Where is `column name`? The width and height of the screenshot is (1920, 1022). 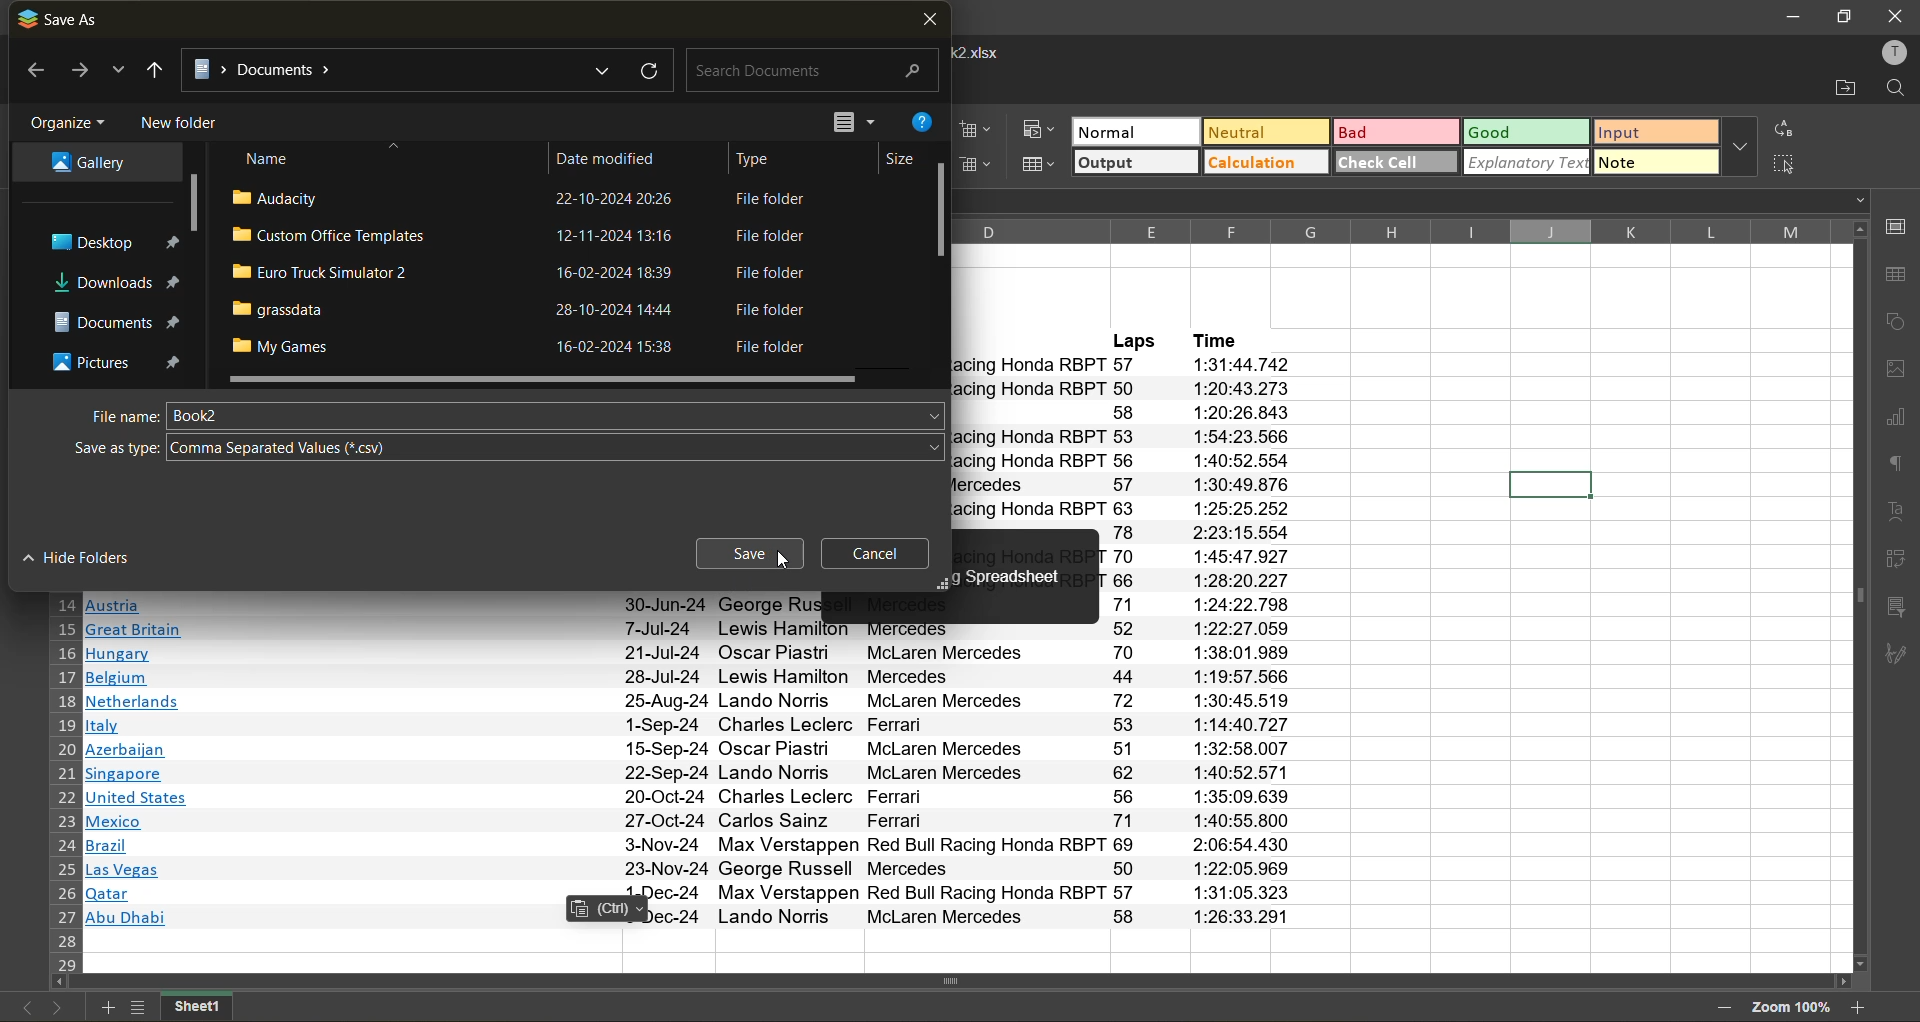
column name is located at coordinates (1390, 230).